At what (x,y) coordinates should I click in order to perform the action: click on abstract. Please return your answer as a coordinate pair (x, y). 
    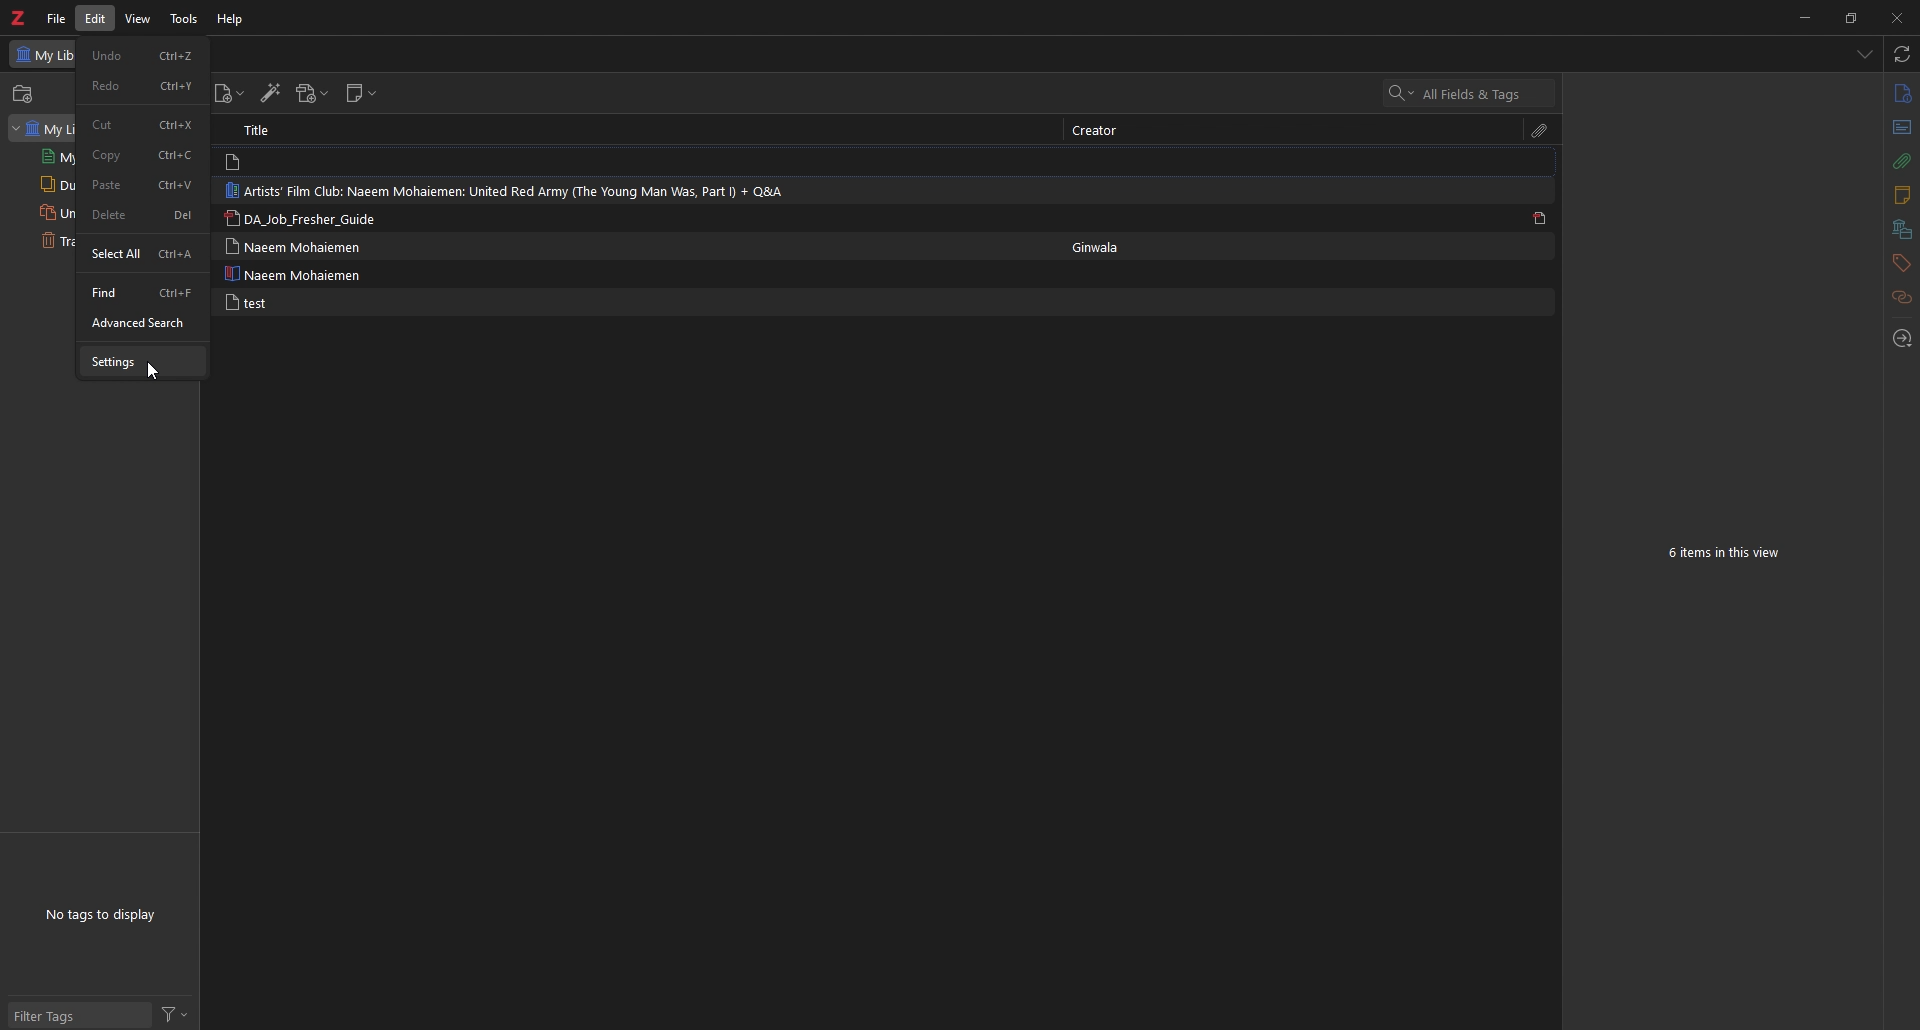
    Looking at the image, I should click on (1900, 128).